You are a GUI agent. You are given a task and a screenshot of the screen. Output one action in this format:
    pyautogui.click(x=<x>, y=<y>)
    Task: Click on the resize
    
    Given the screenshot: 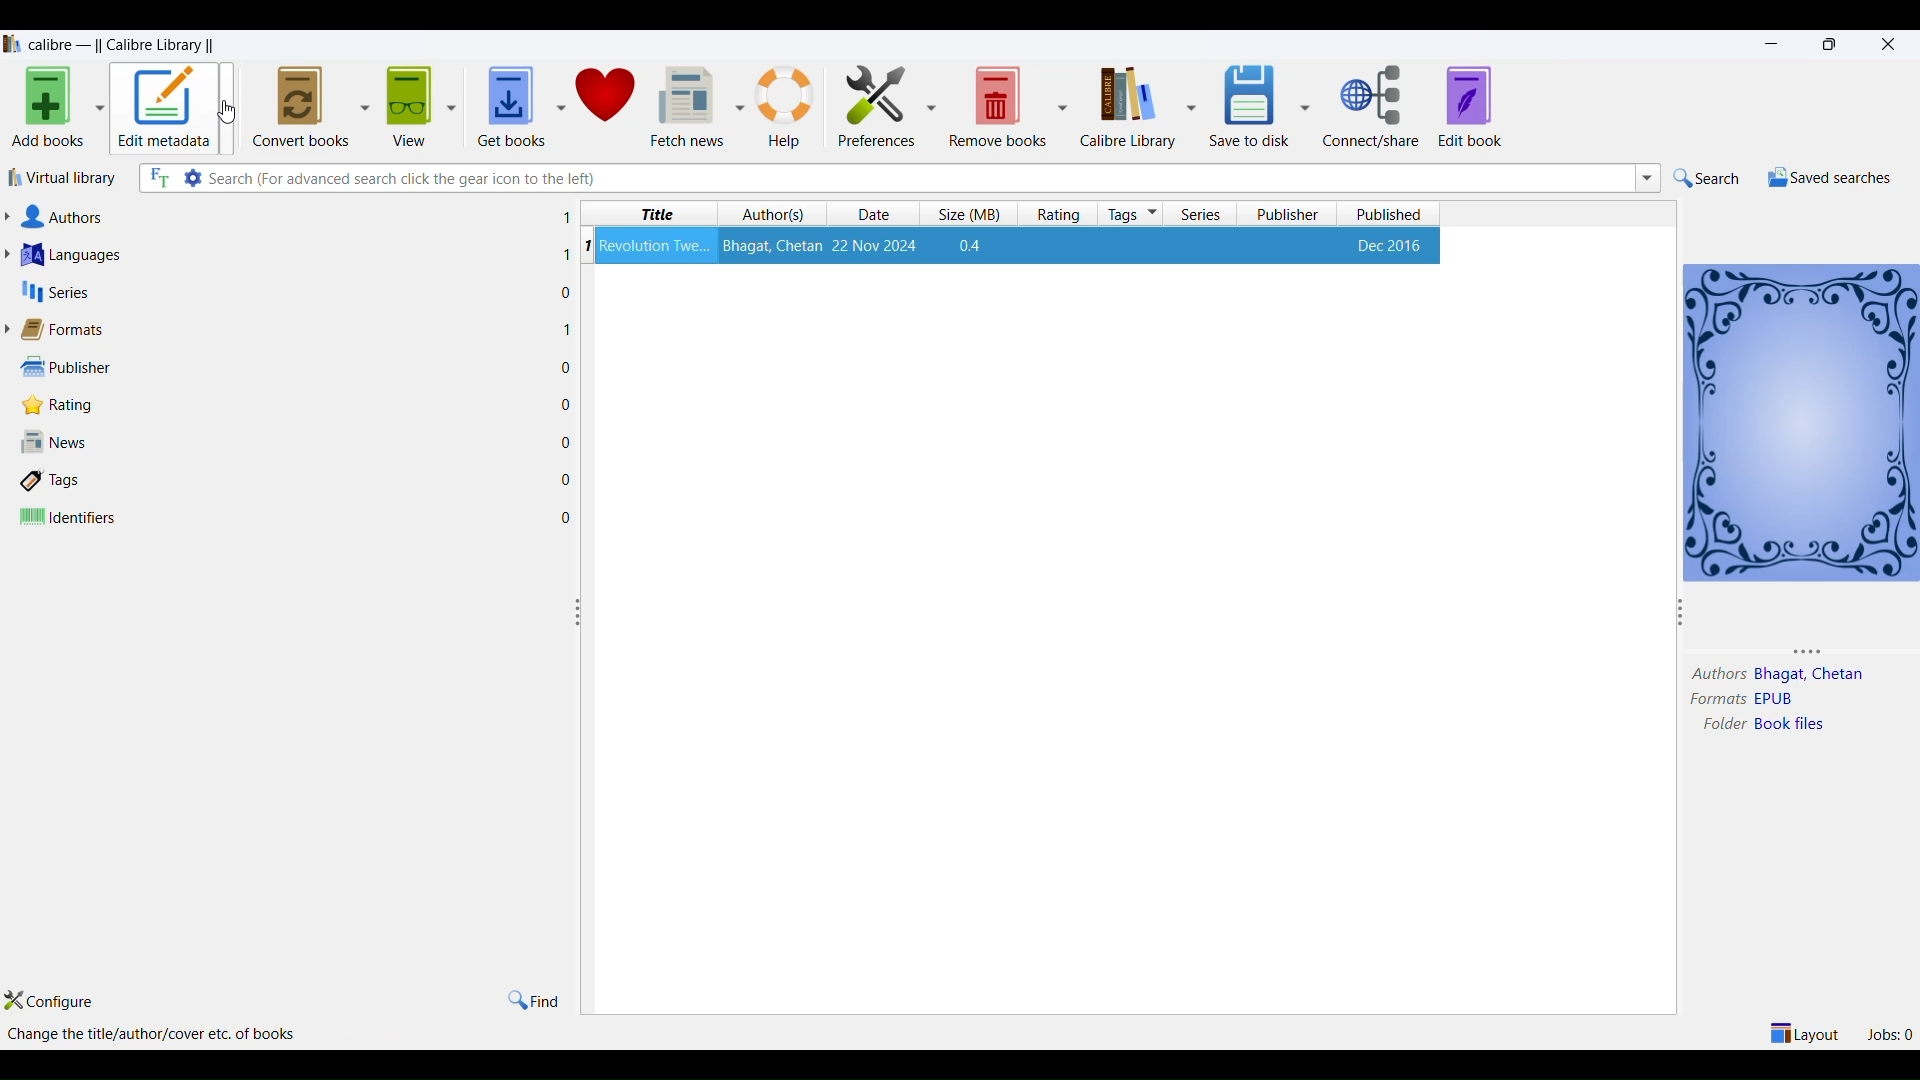 What is the action you would take?
    pyautogui.click(x=1681, y=610)
    